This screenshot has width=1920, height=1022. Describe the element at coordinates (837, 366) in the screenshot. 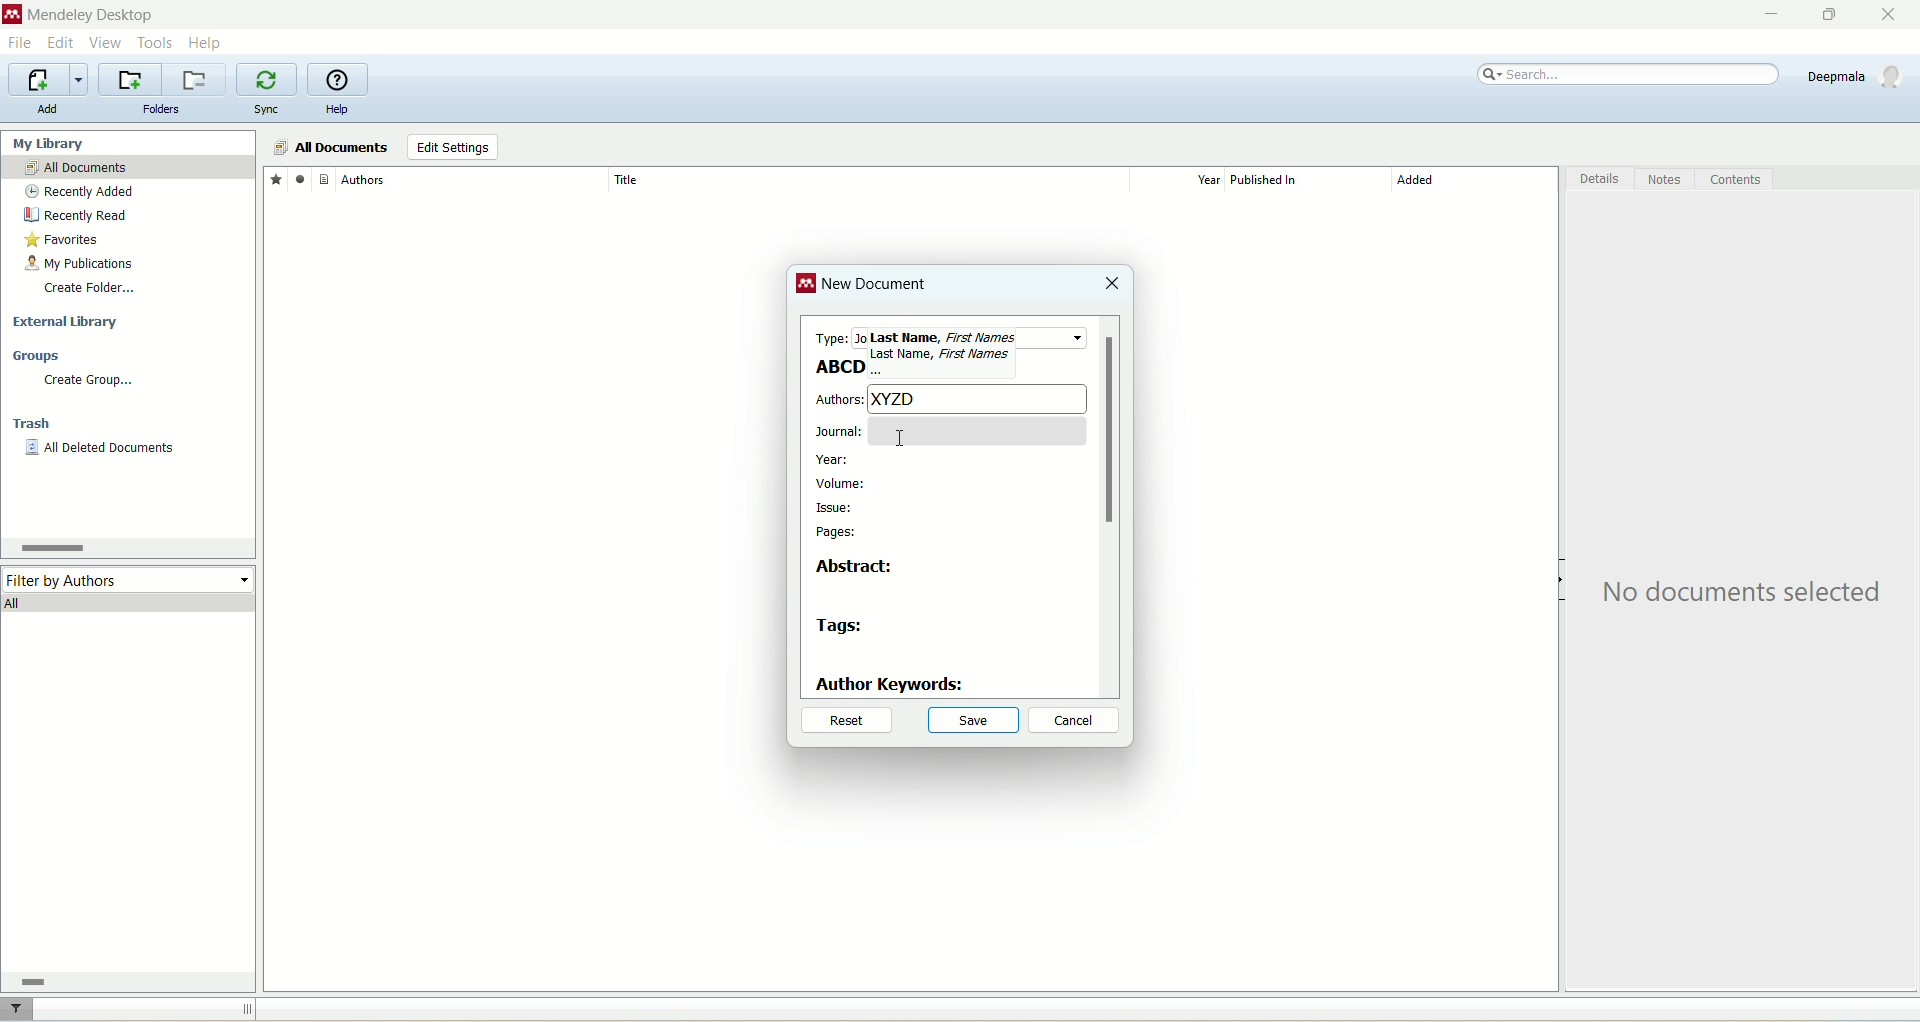

I see `ABCD` at that location.